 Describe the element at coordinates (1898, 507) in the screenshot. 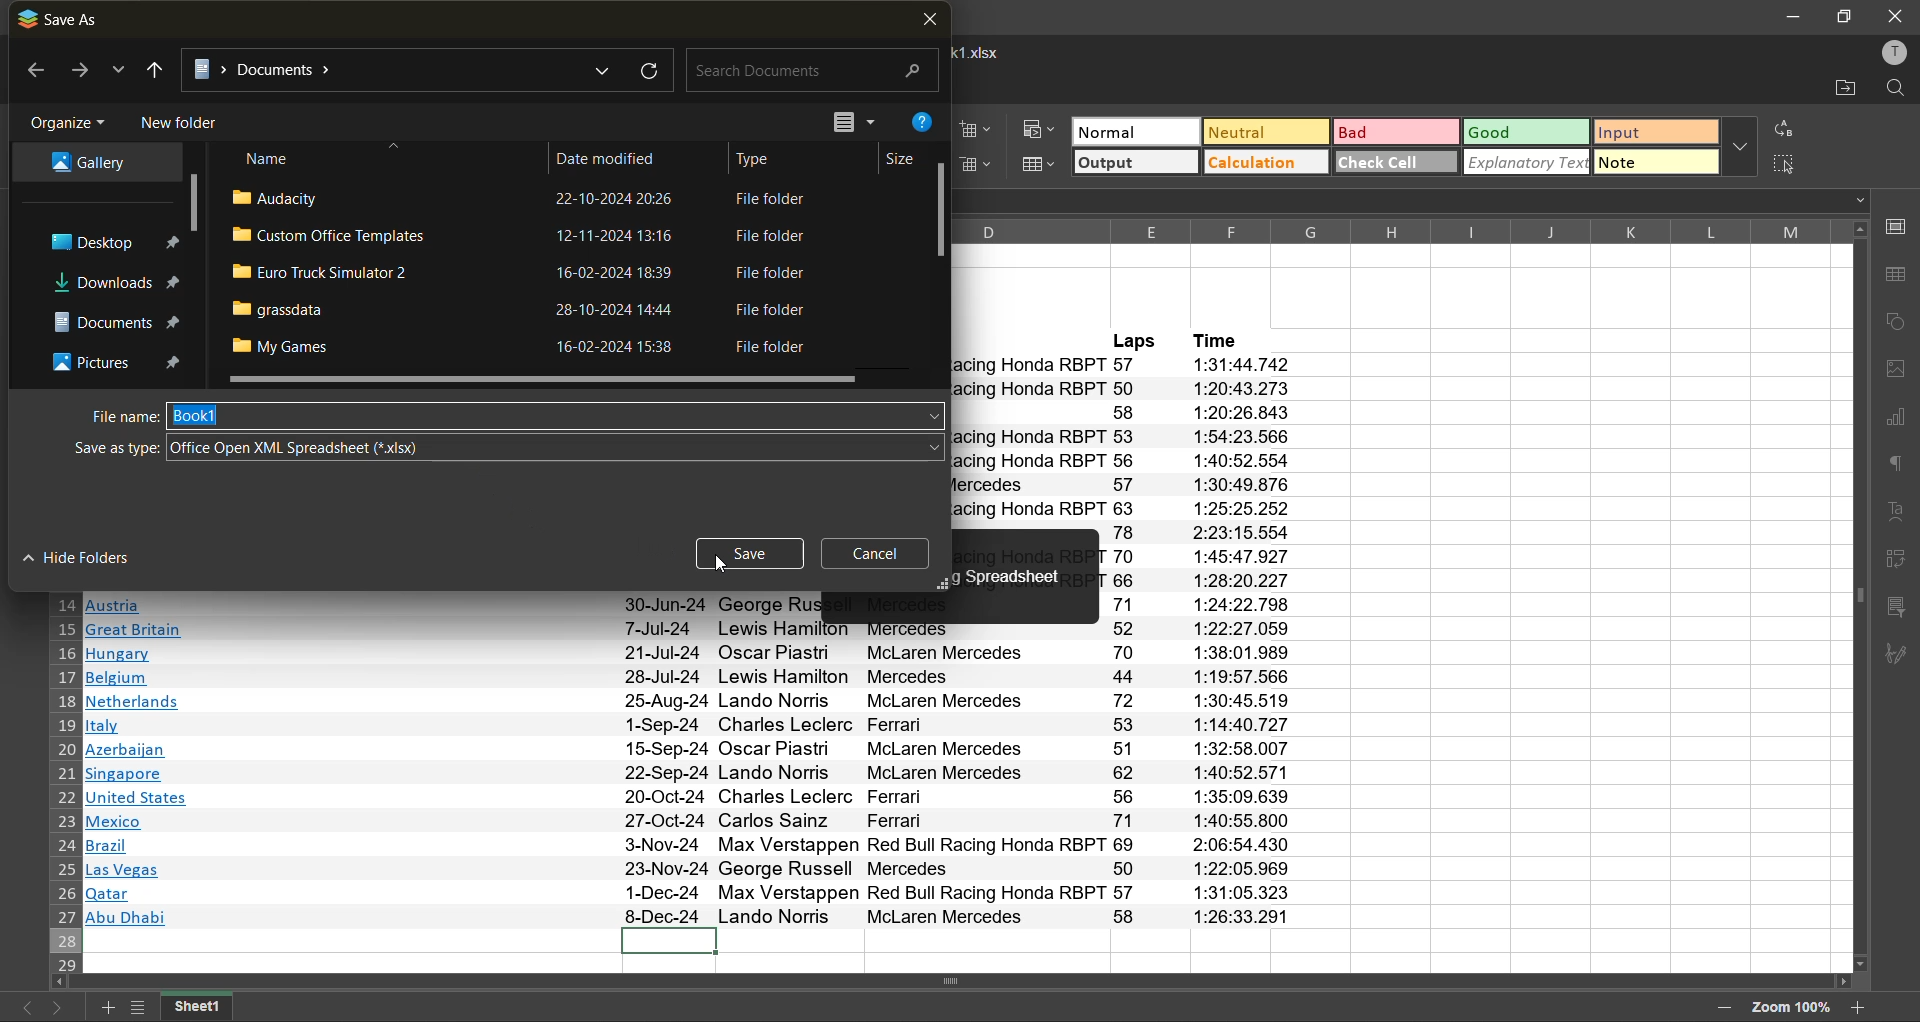

I see `text` at that location.